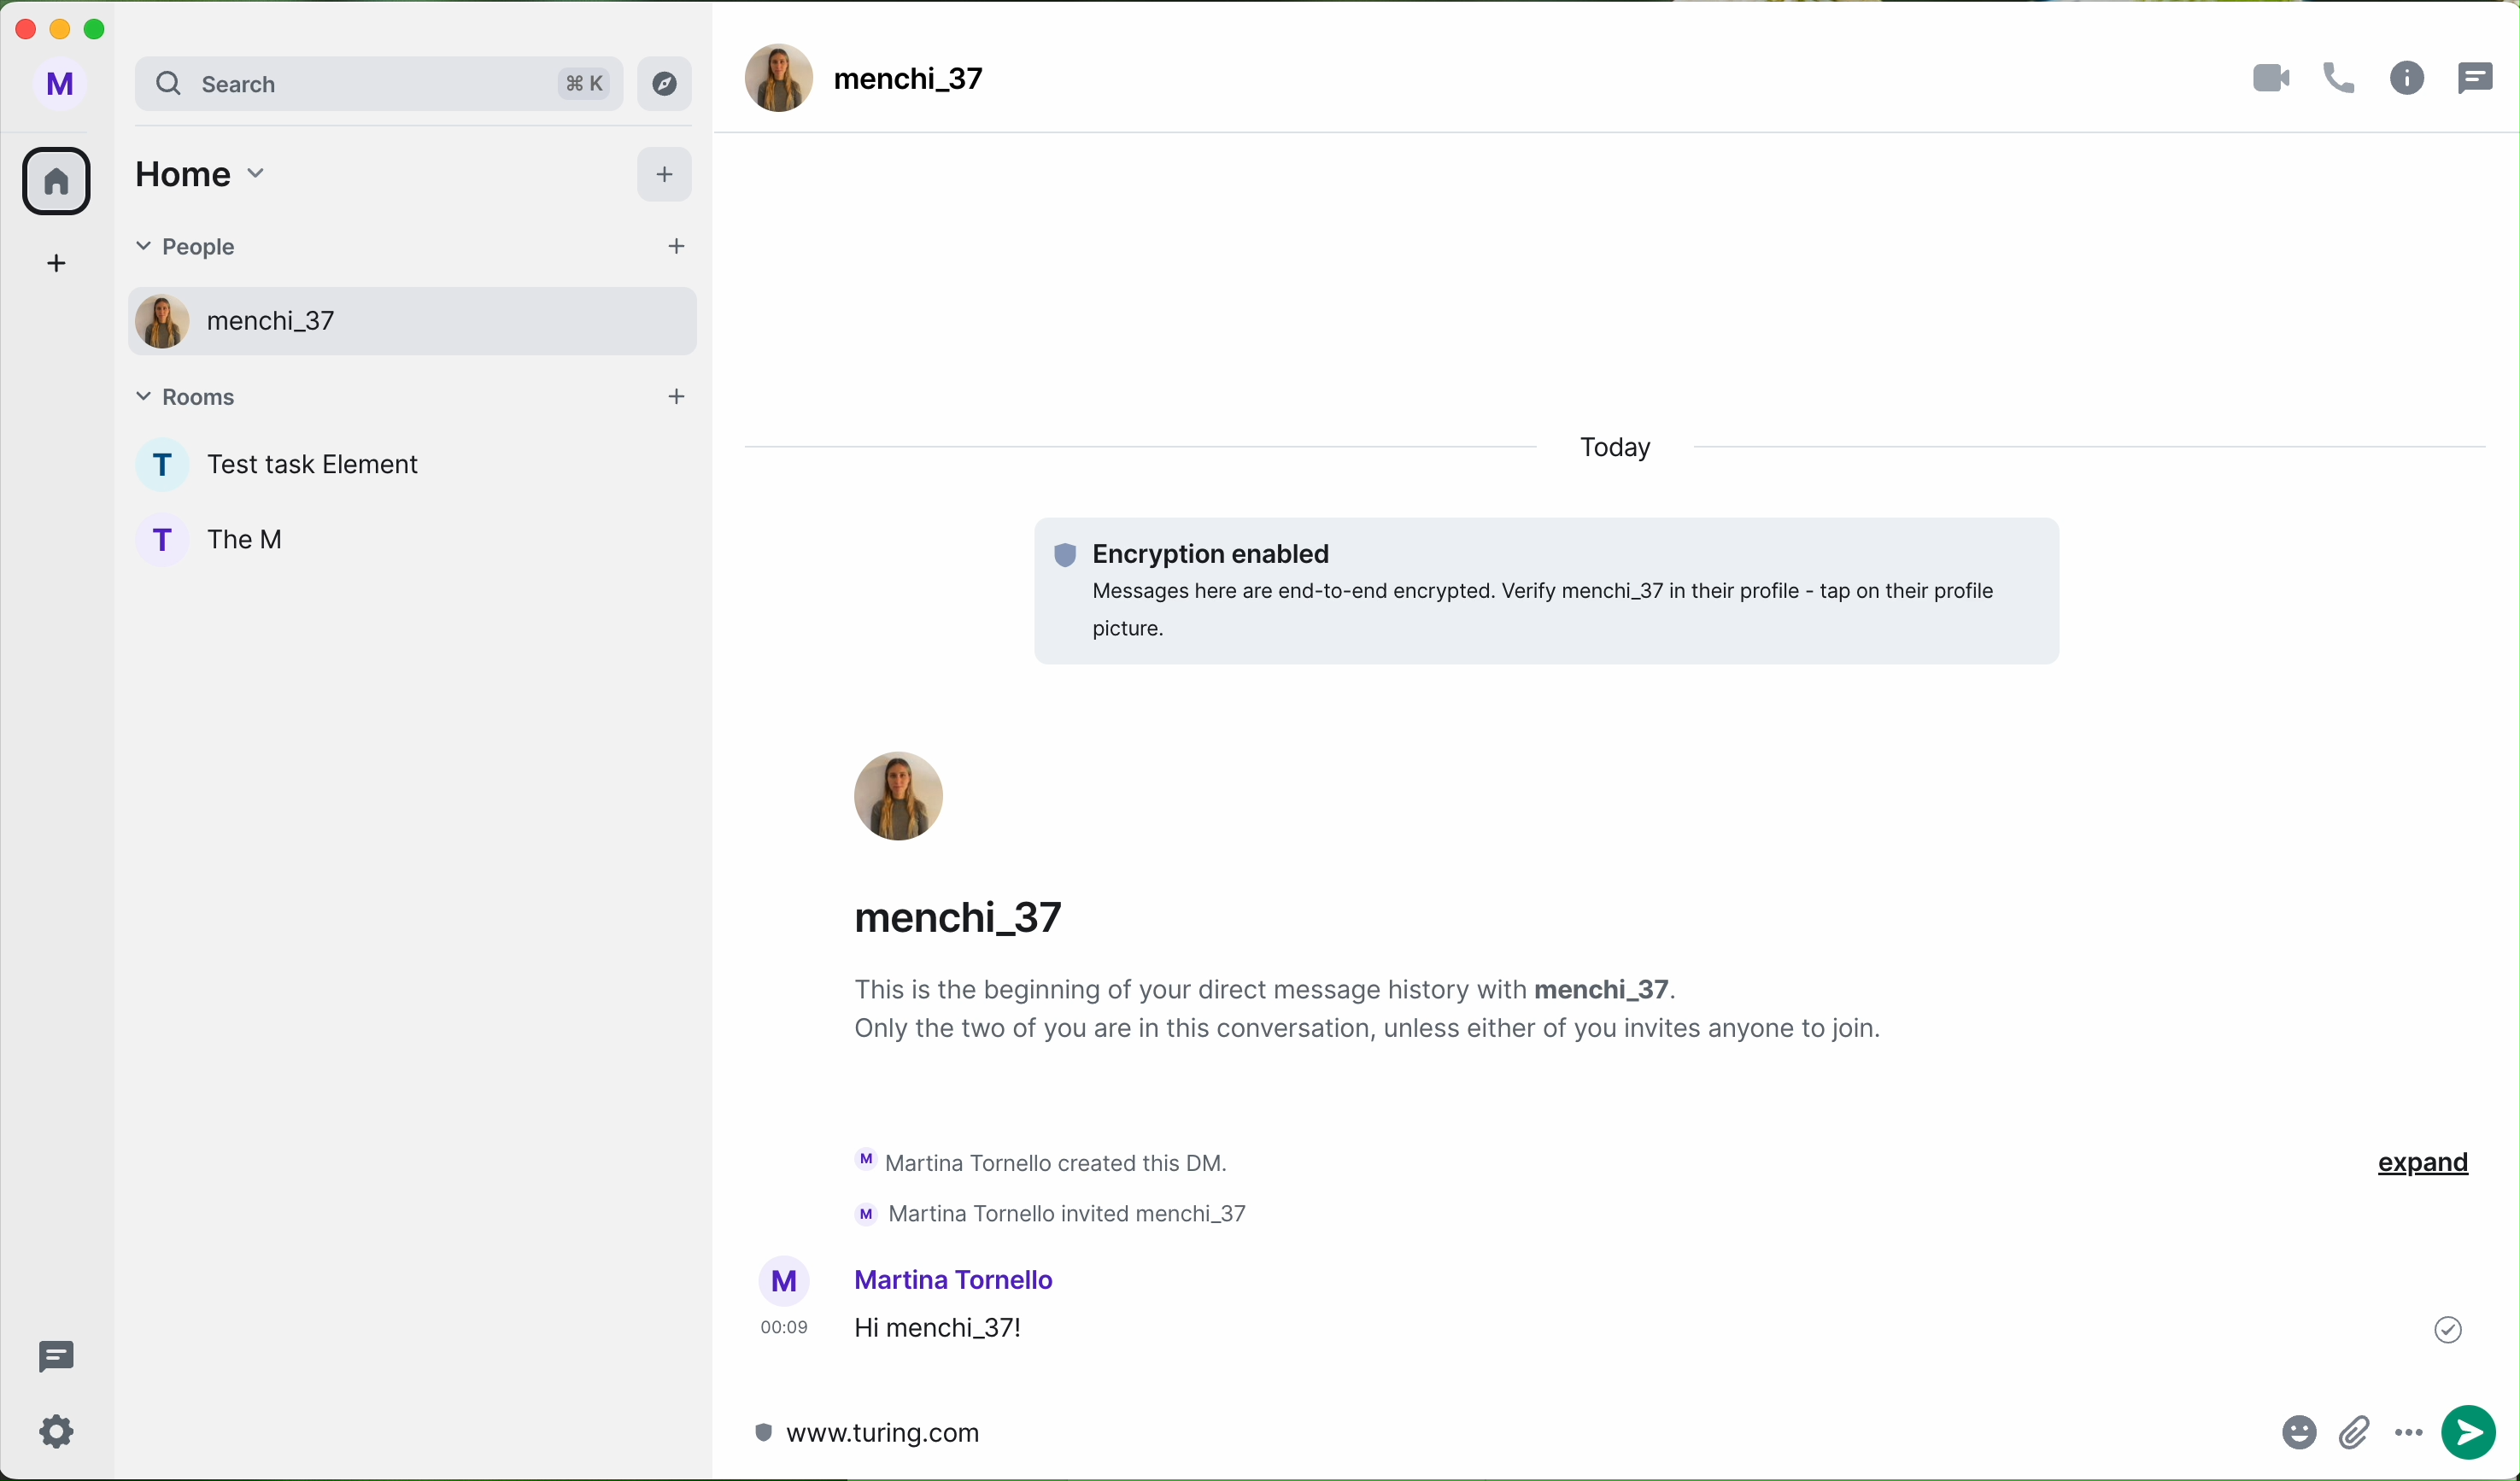 This screenshot has width=2520, height=1481. What do you see at coordinates (58, 1430) in the screenshot?
I see `settings` at bounding box center [58, 1430].